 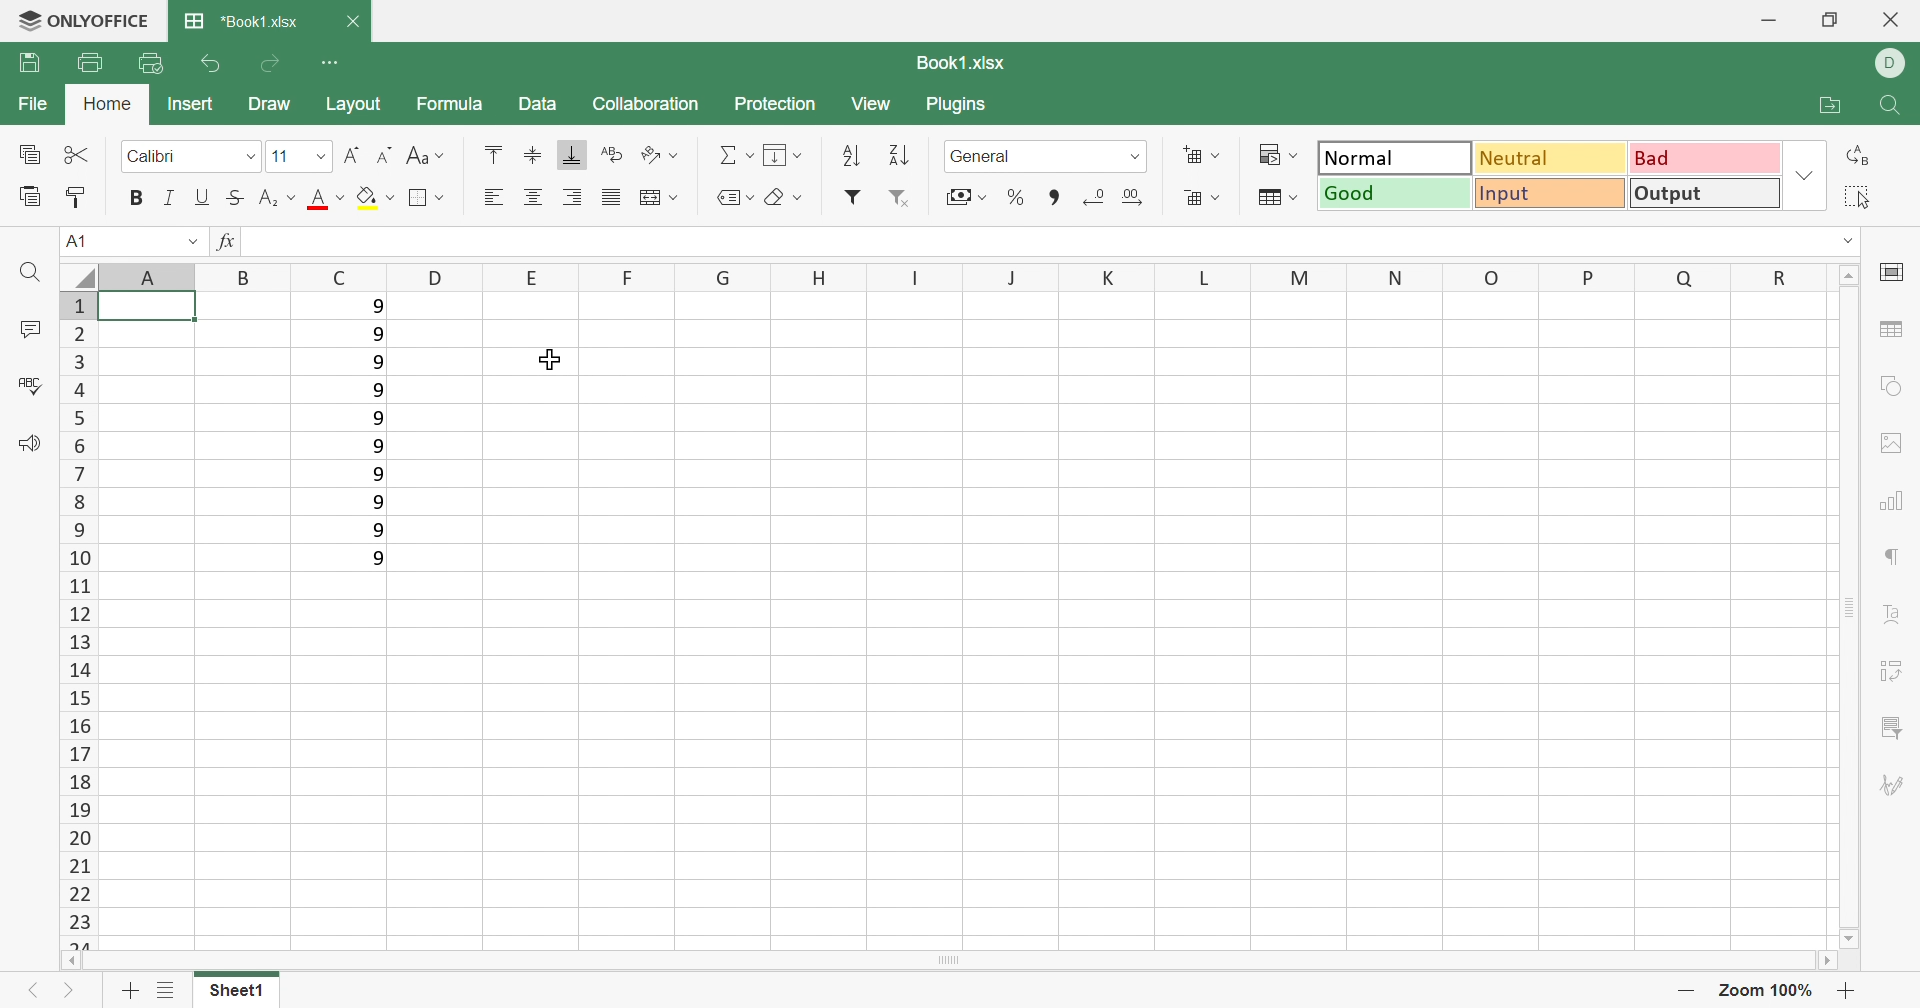 What do you see at coordinates (243, 992) in the screenshot?
I see `Sheet1` at bounding box center [243, 992].